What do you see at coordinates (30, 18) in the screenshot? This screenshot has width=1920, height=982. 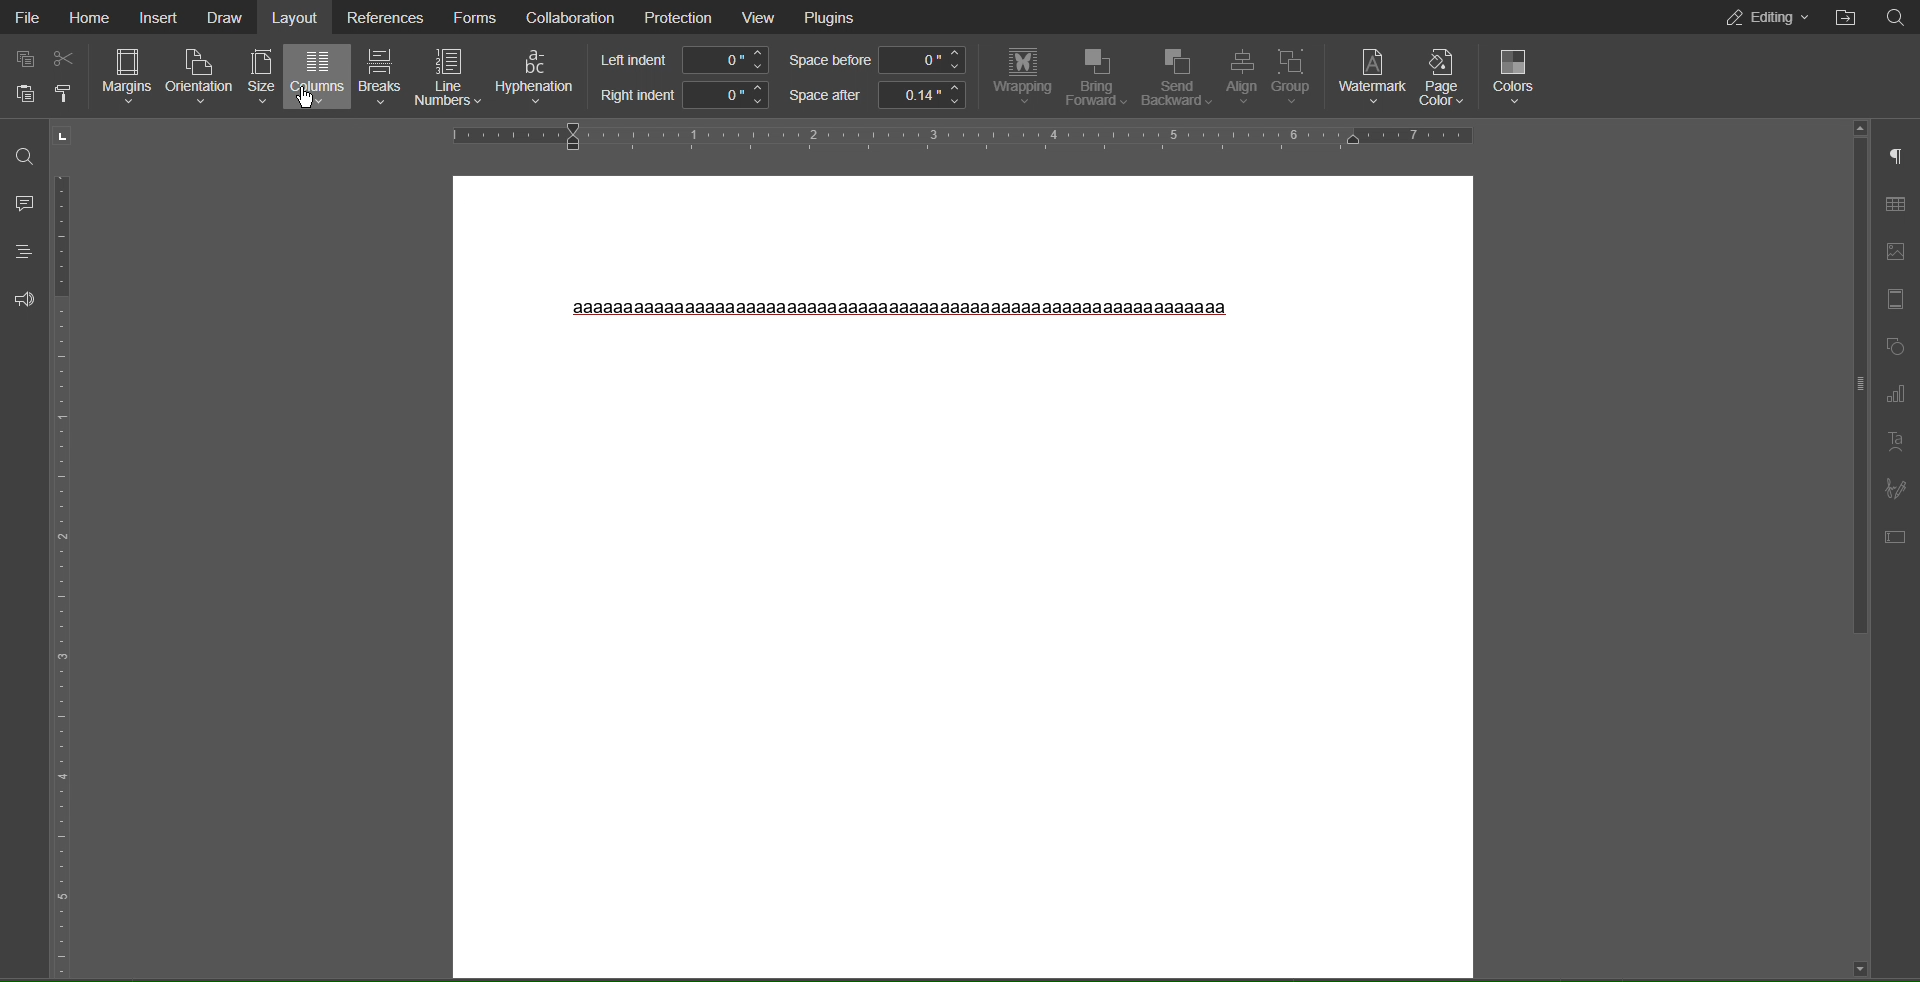 I see `File` at bounding box center [30, 18].